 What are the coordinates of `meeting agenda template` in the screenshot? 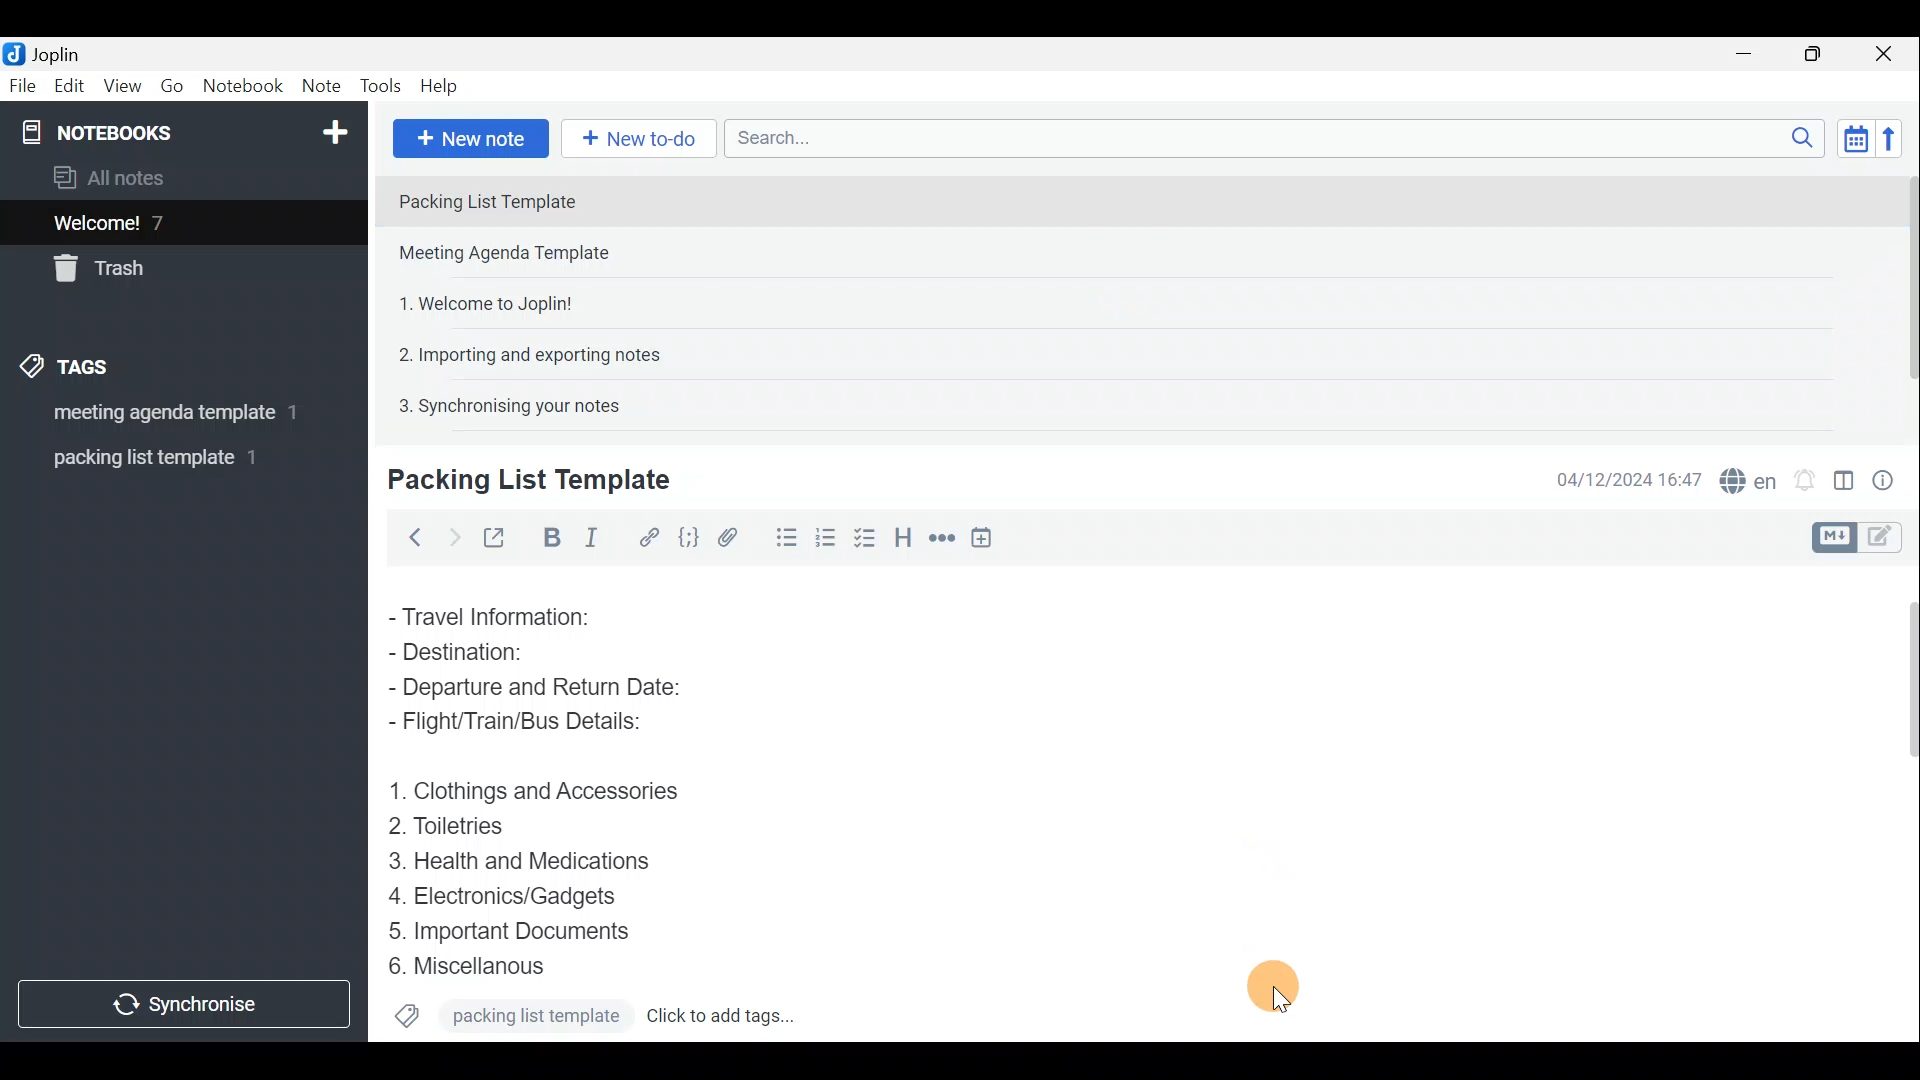 It's located at (172, 419).